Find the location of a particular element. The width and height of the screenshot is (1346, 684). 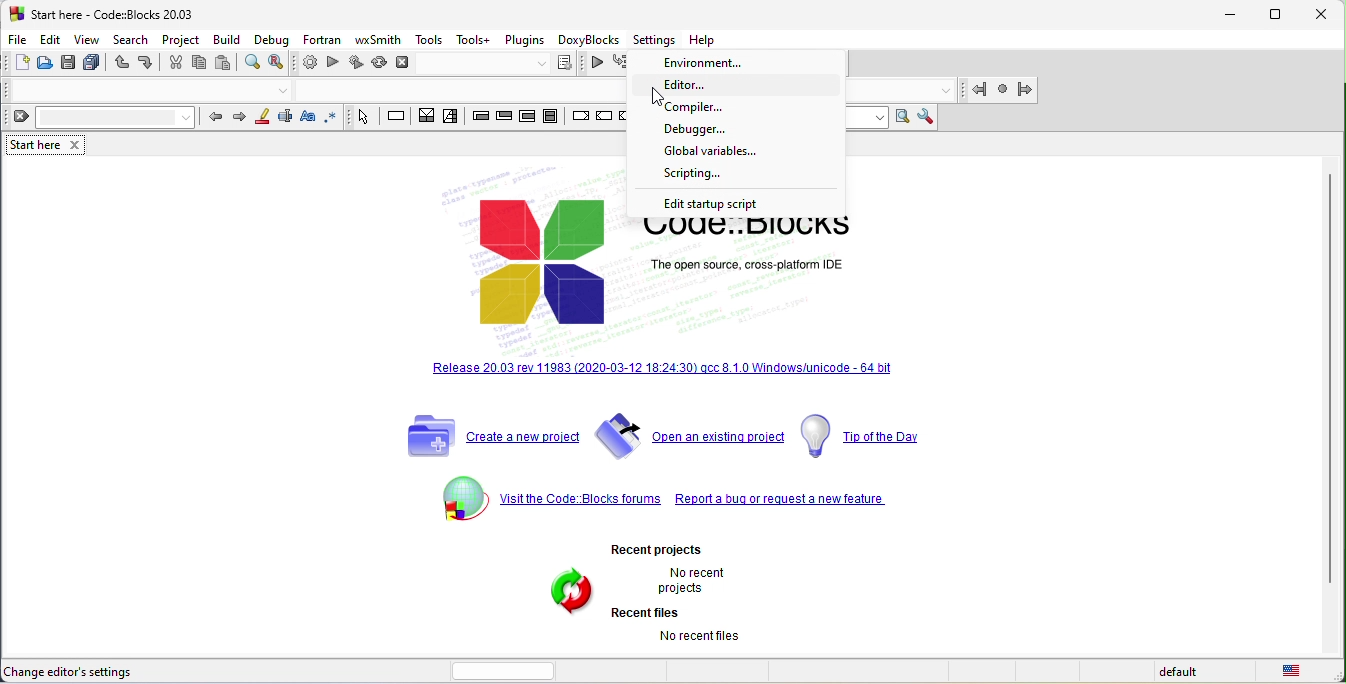

search is located at coordinates (133, 41).